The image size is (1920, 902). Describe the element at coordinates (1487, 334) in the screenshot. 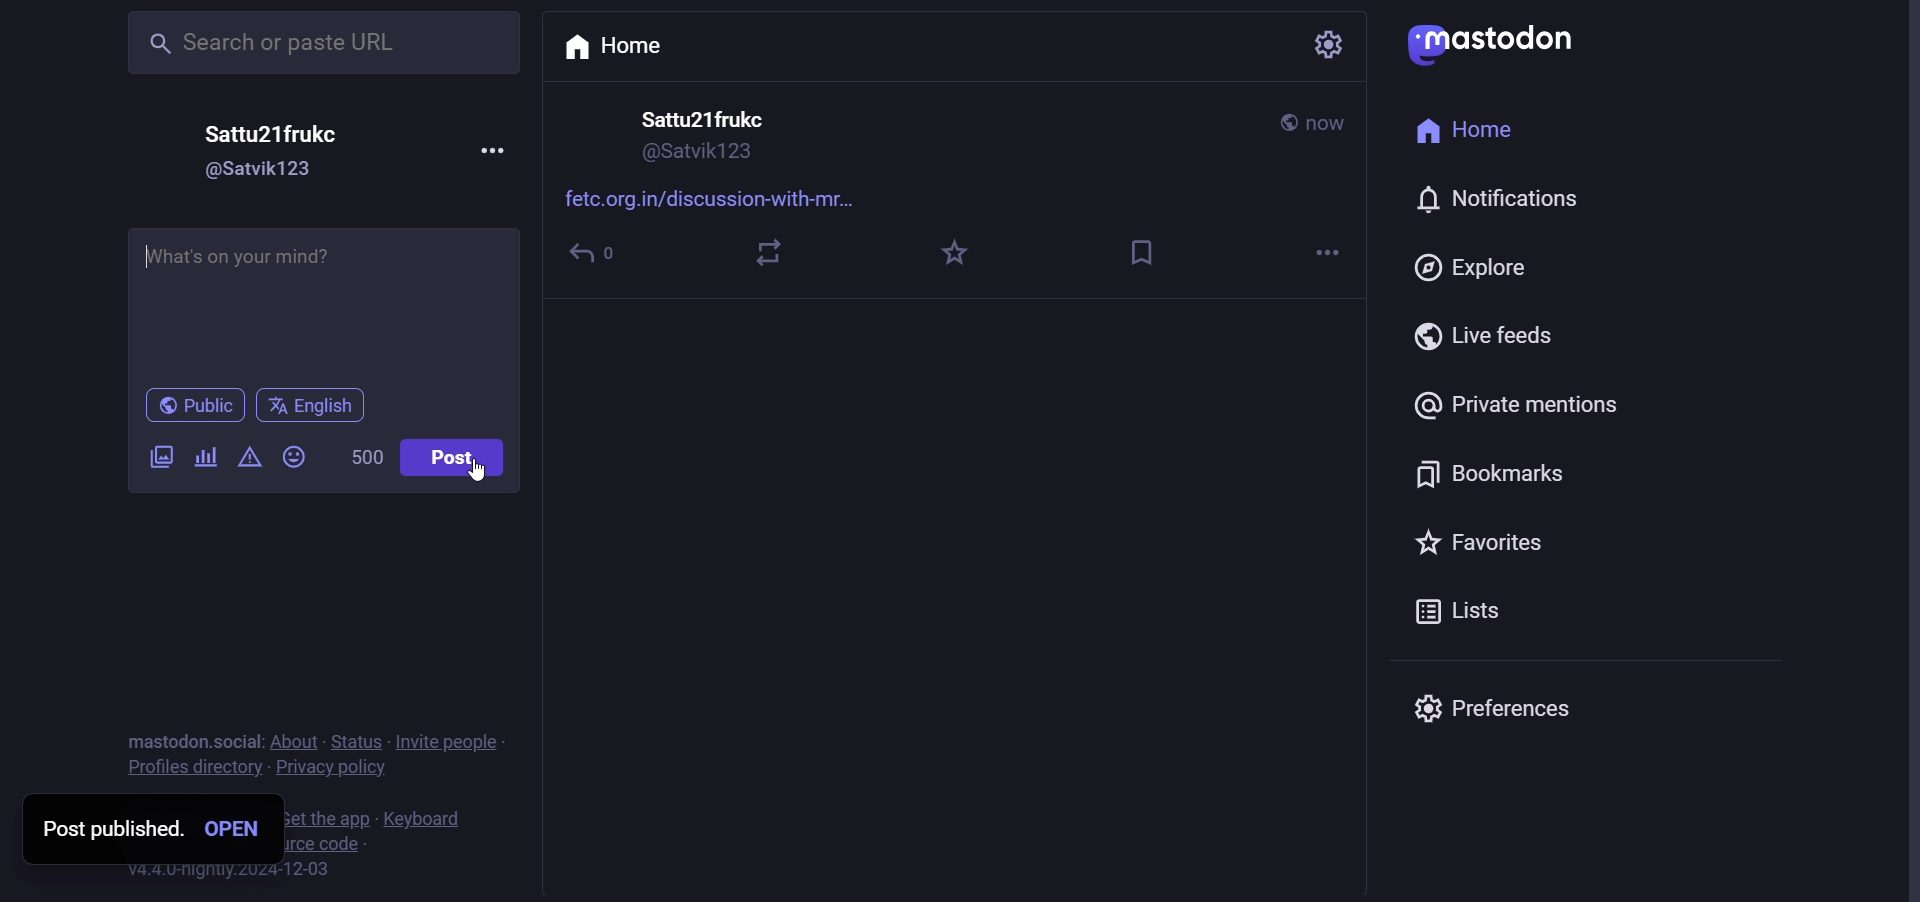

I see `live feed` at that location.